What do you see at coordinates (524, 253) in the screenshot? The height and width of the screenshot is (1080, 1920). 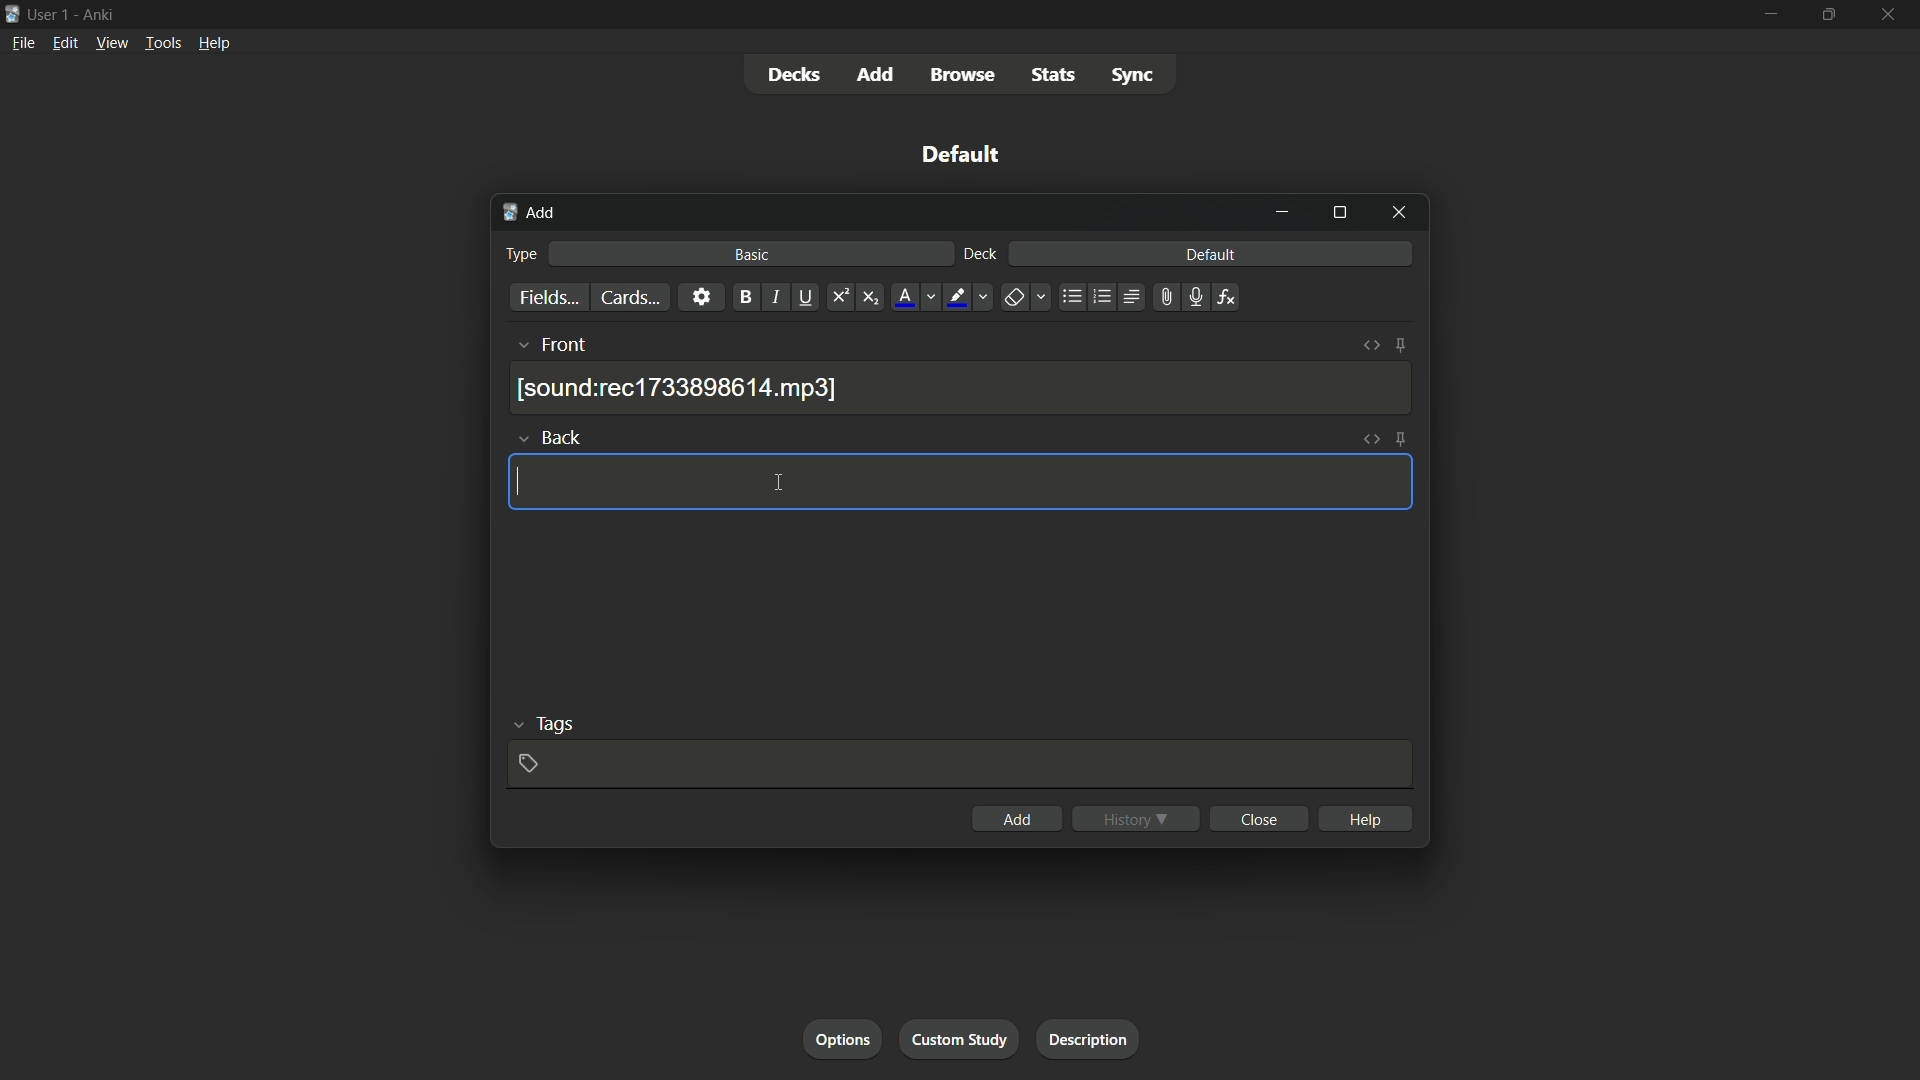 I see `type` at bounding box center [524, 253].